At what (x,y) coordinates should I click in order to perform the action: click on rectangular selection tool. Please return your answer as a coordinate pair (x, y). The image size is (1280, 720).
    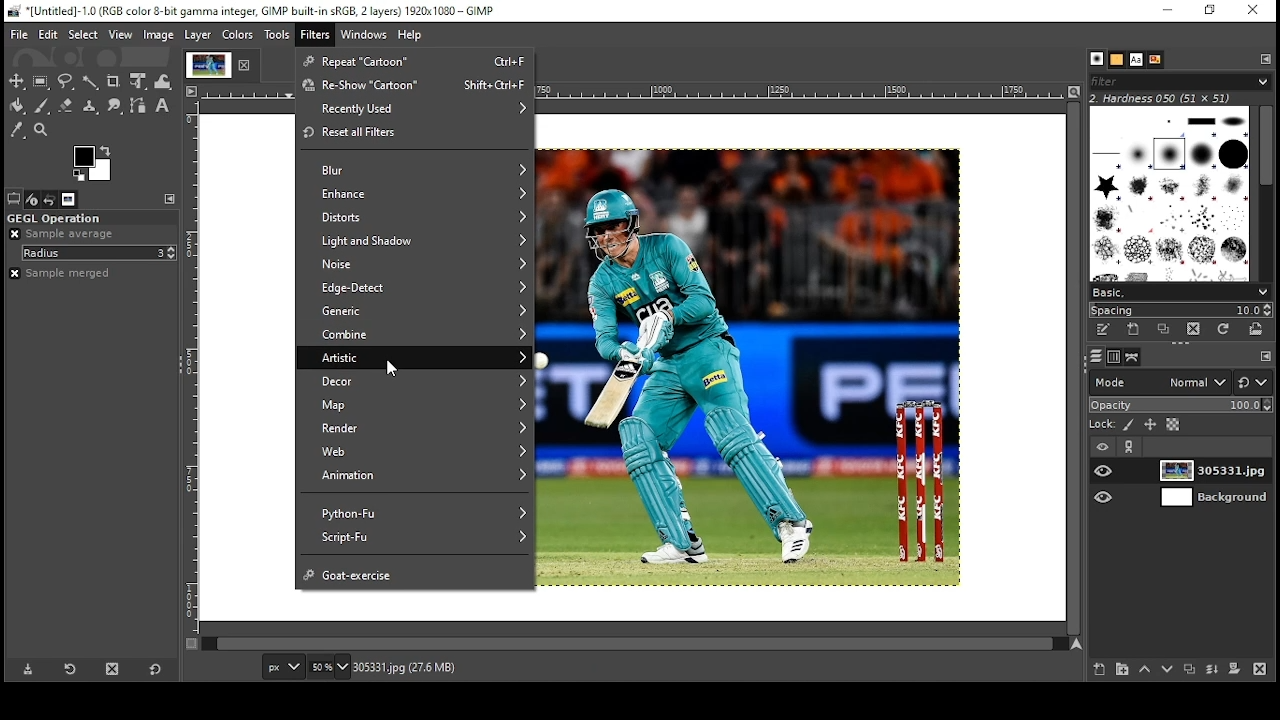
    Looking at the image, I should click on (41, 82).